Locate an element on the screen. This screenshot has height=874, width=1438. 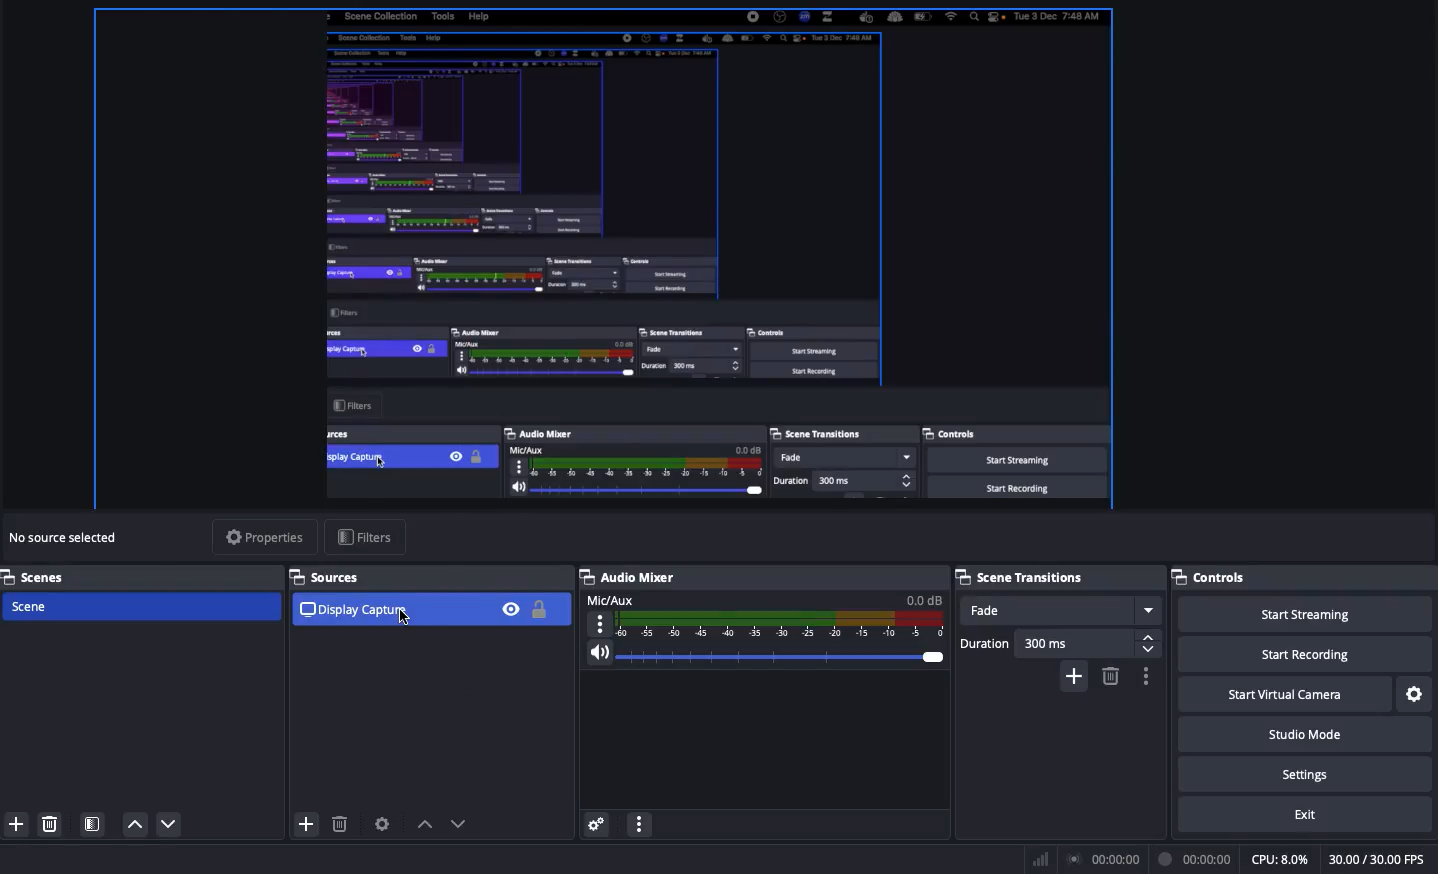
Filters is located at coordinates (368, 535).